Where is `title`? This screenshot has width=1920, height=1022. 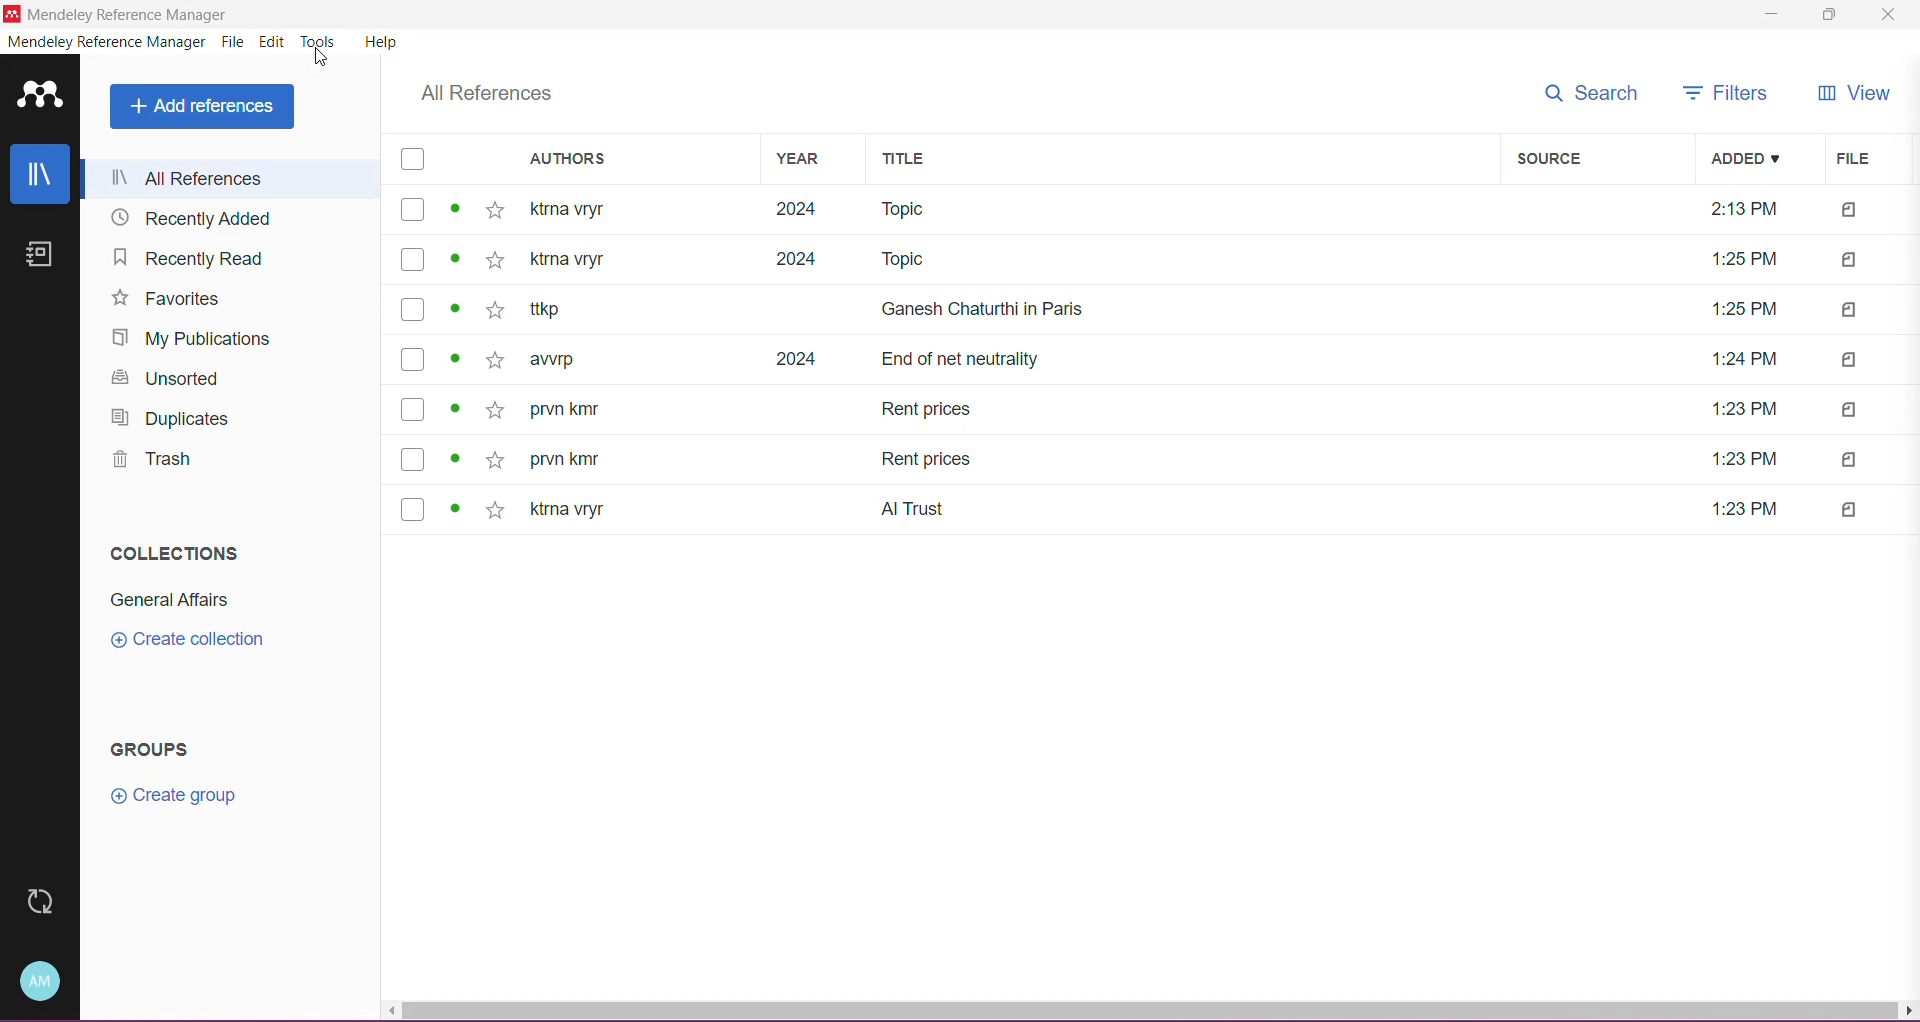
title is located at coordinates (931, 461).